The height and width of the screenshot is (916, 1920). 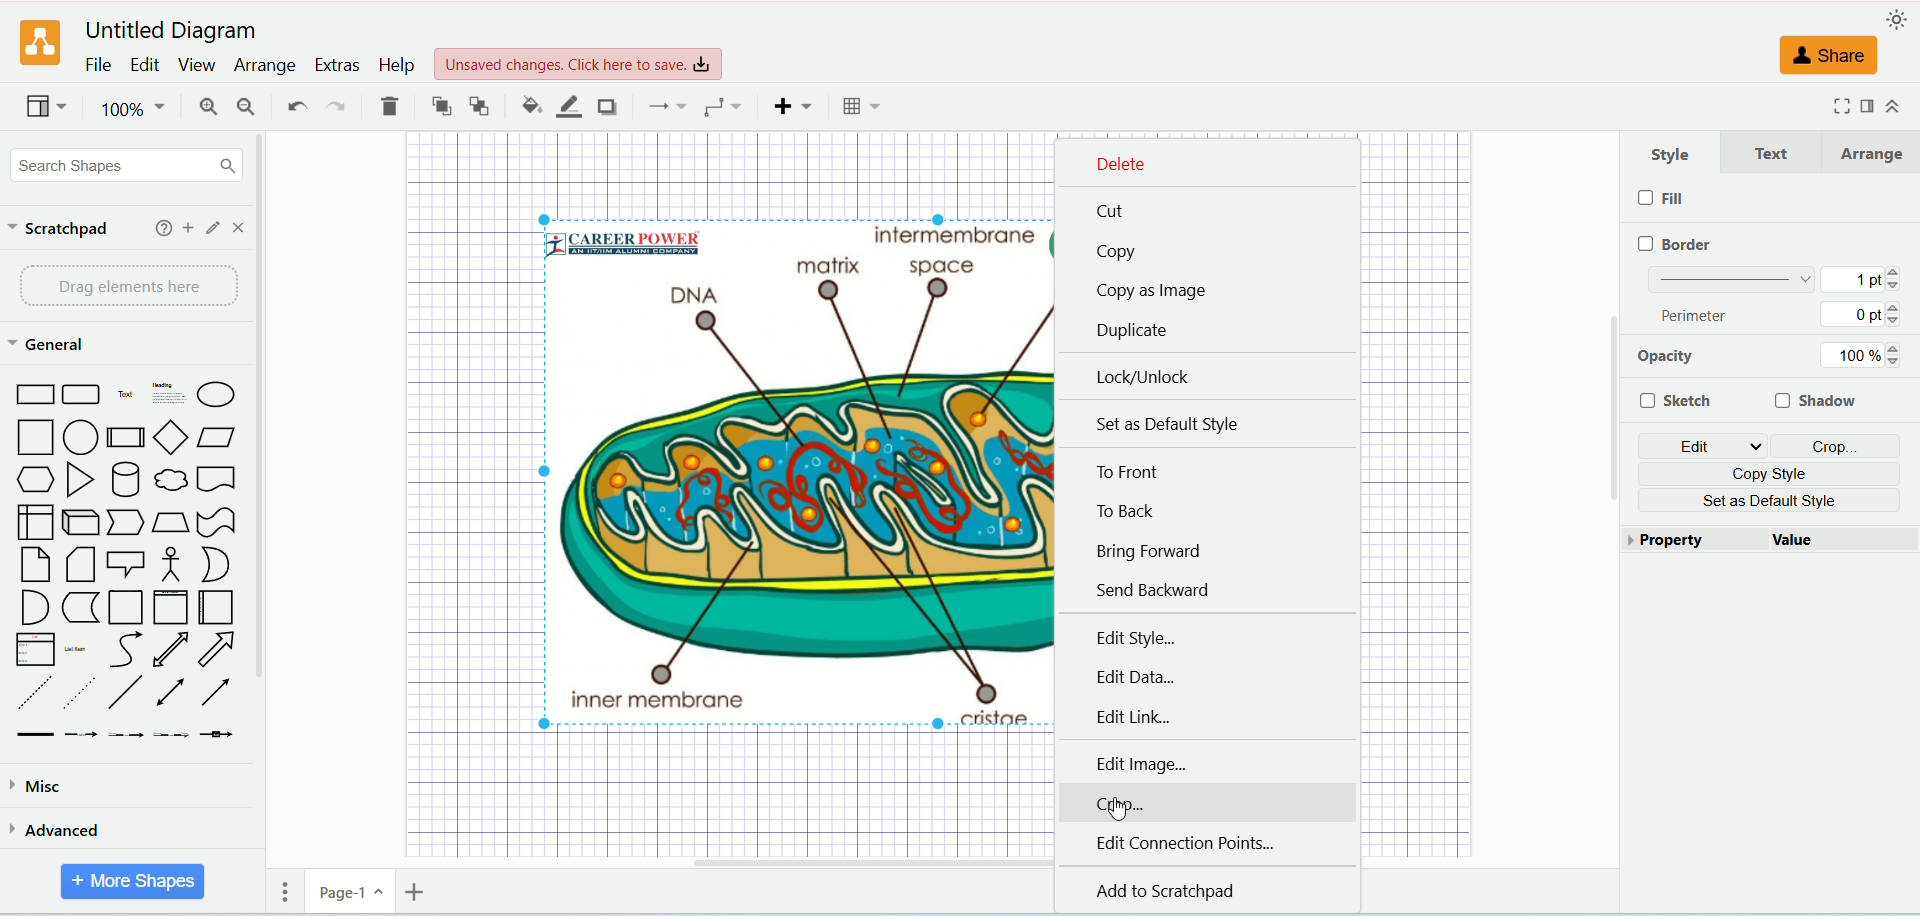 What do you see at coordinates (80, 438) in the screenshot?
I see `Circle` at bounding box center [80, 438].